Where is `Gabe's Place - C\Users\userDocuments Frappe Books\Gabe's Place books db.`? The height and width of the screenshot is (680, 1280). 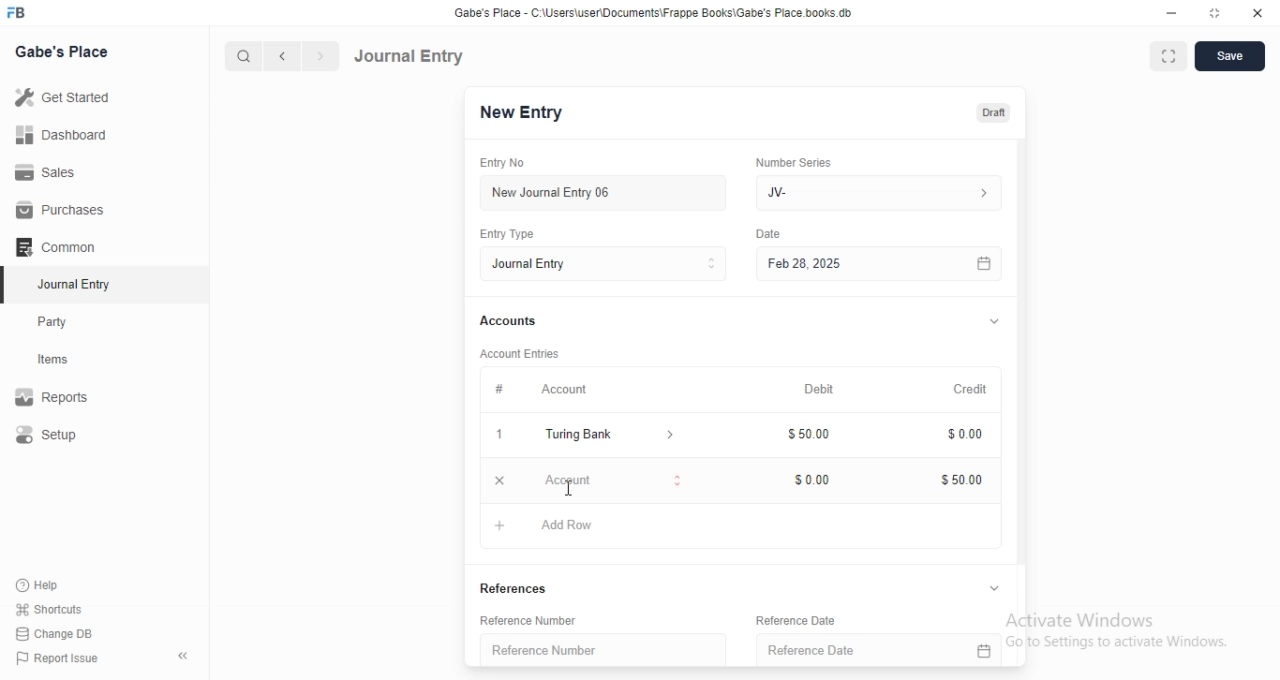
Gabe's Place - C\Users\userDocuments Frappe Books\Gabe's Place books db. is located at coordinates (654, 13).